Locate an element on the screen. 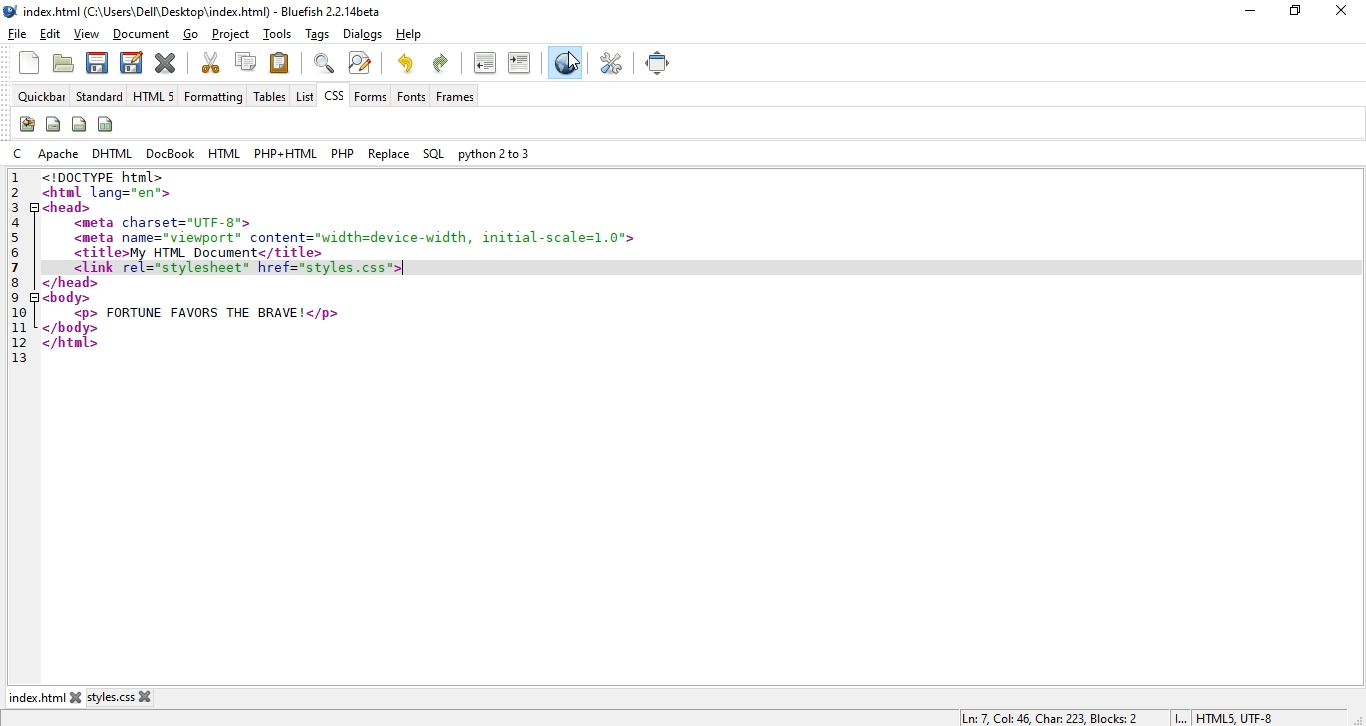 This screenshot has width=1366, height=726. 1 is located at coordinates (15, 178).